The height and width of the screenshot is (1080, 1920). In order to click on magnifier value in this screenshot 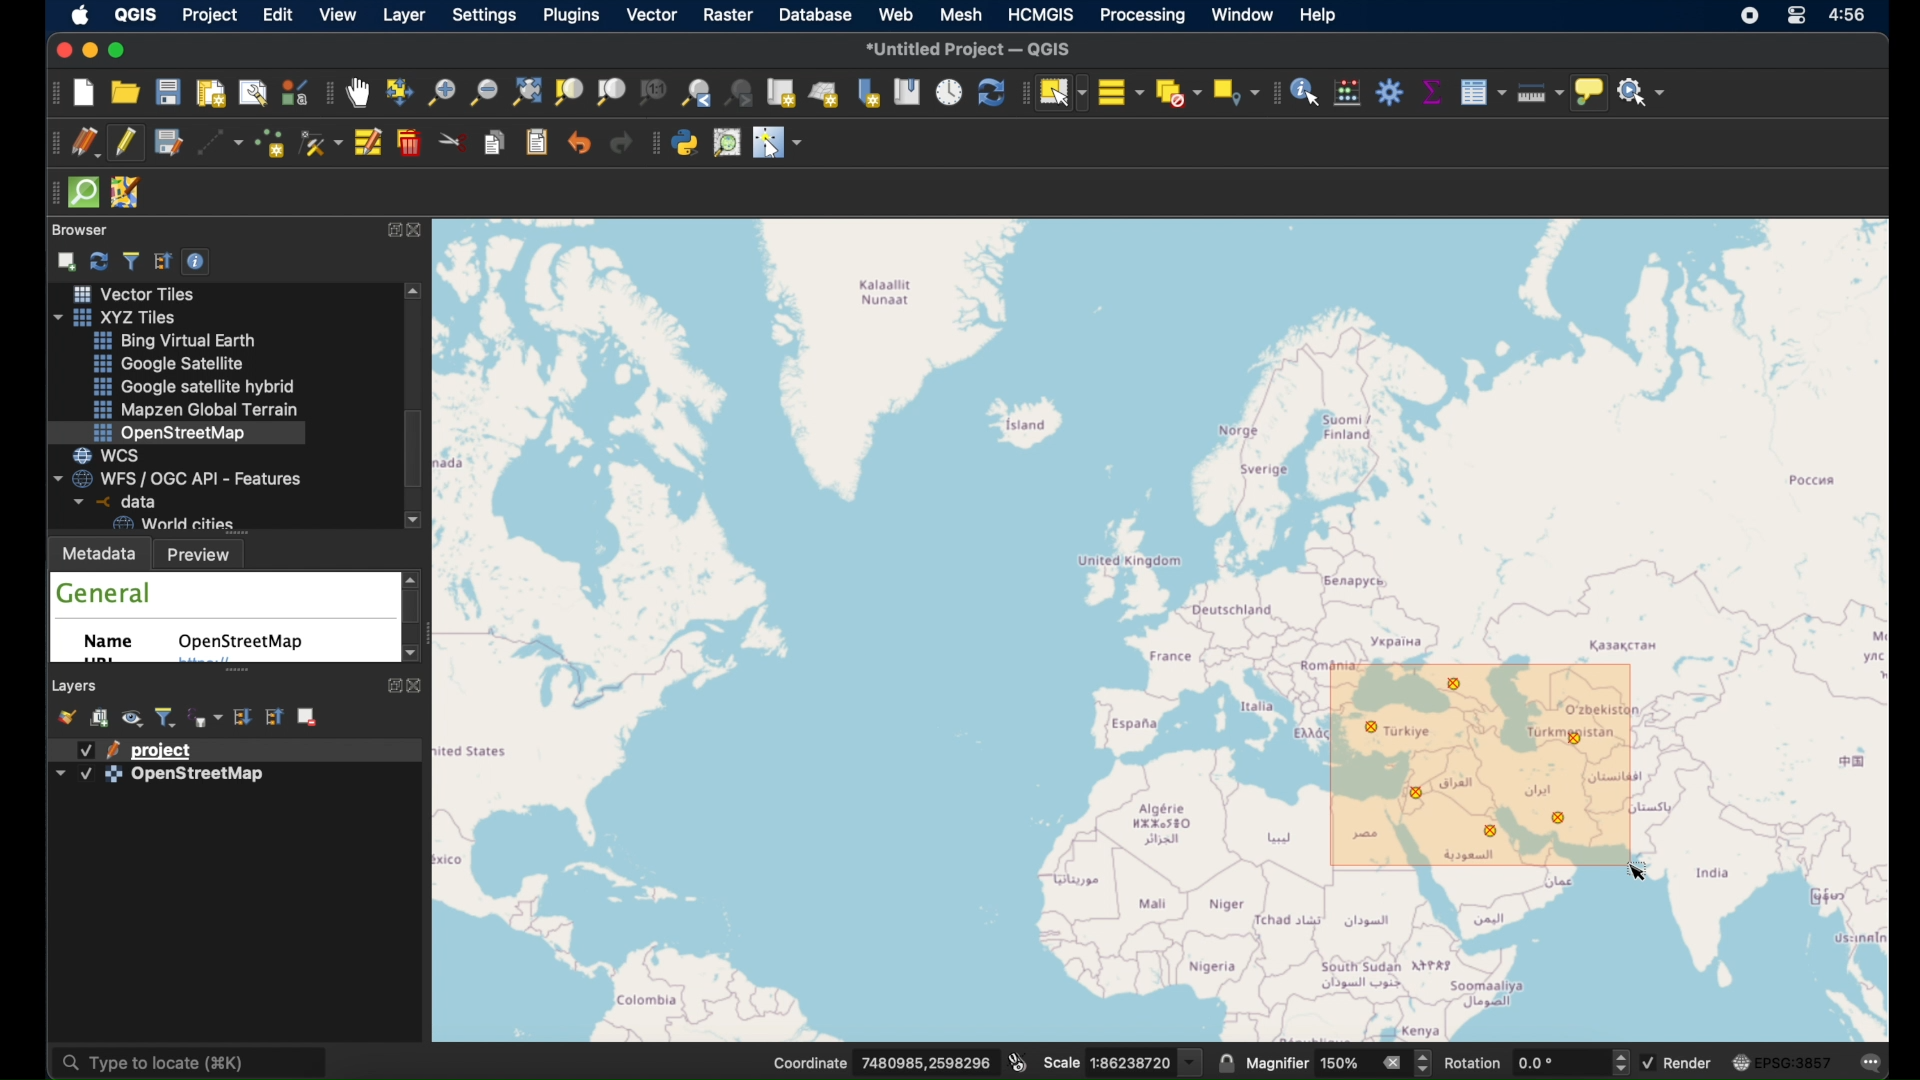, I will do `click(1340, 1061)`.